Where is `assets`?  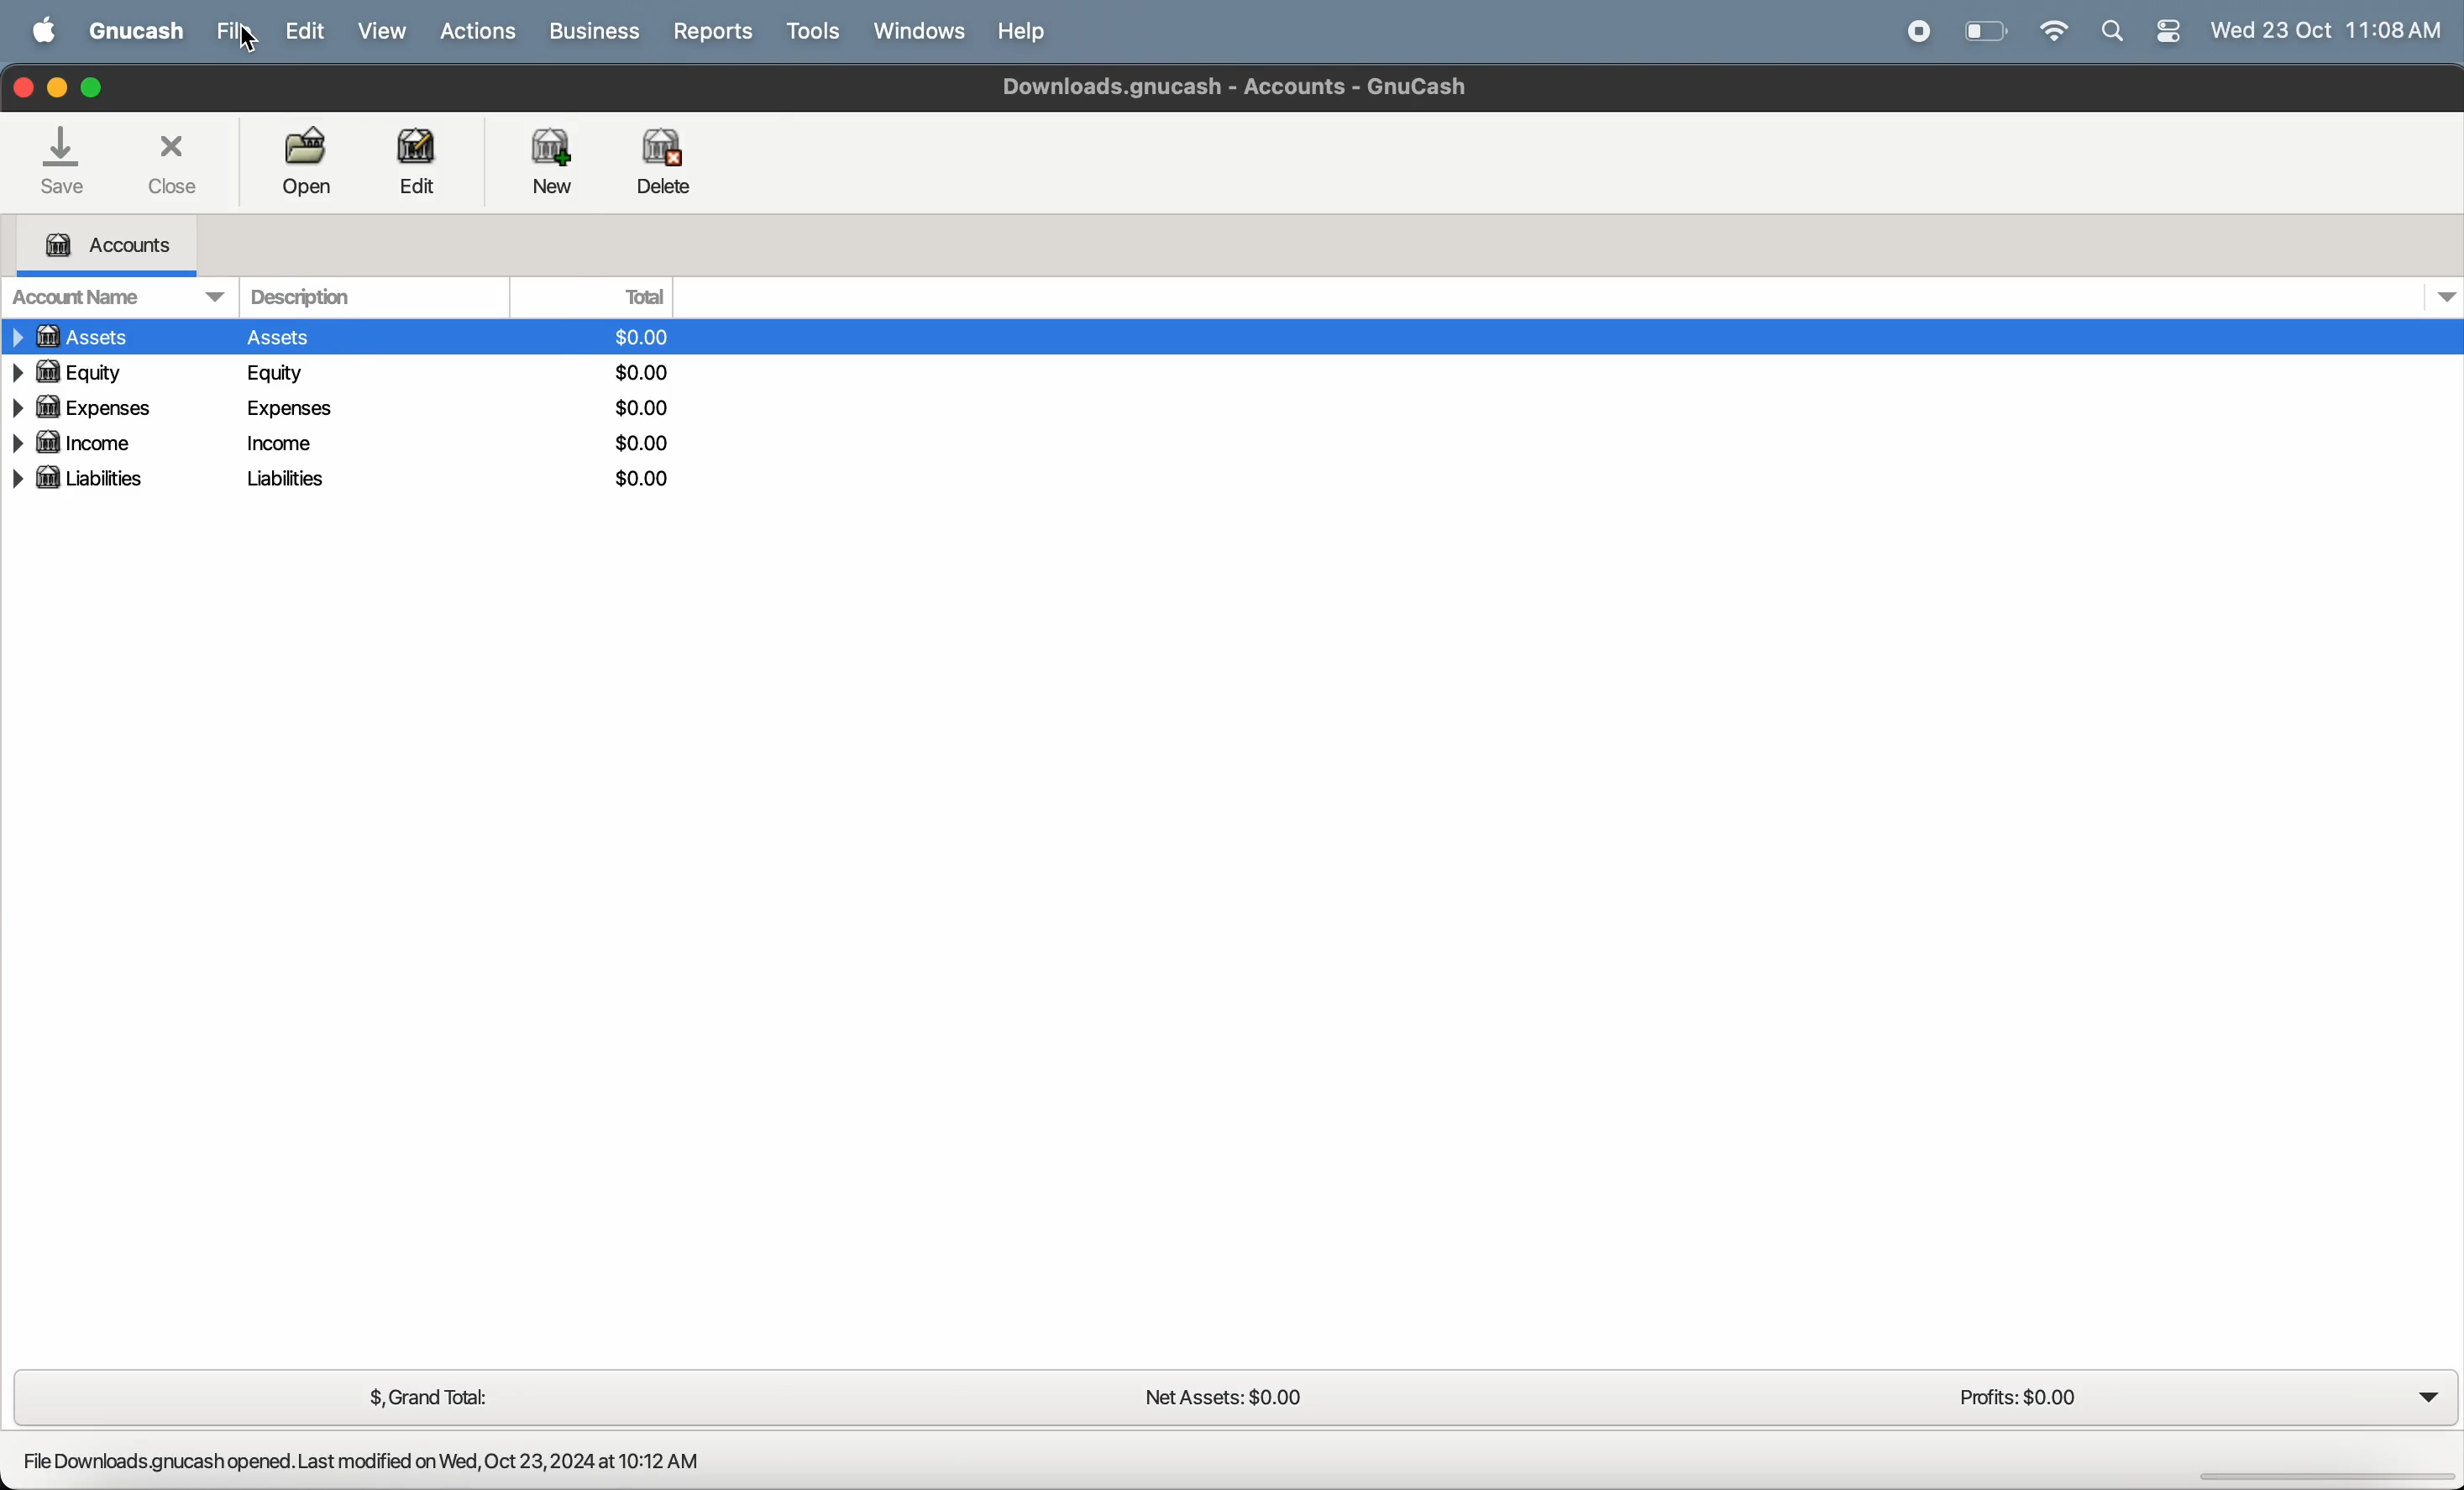
assets is located at coordinates (87, 336).